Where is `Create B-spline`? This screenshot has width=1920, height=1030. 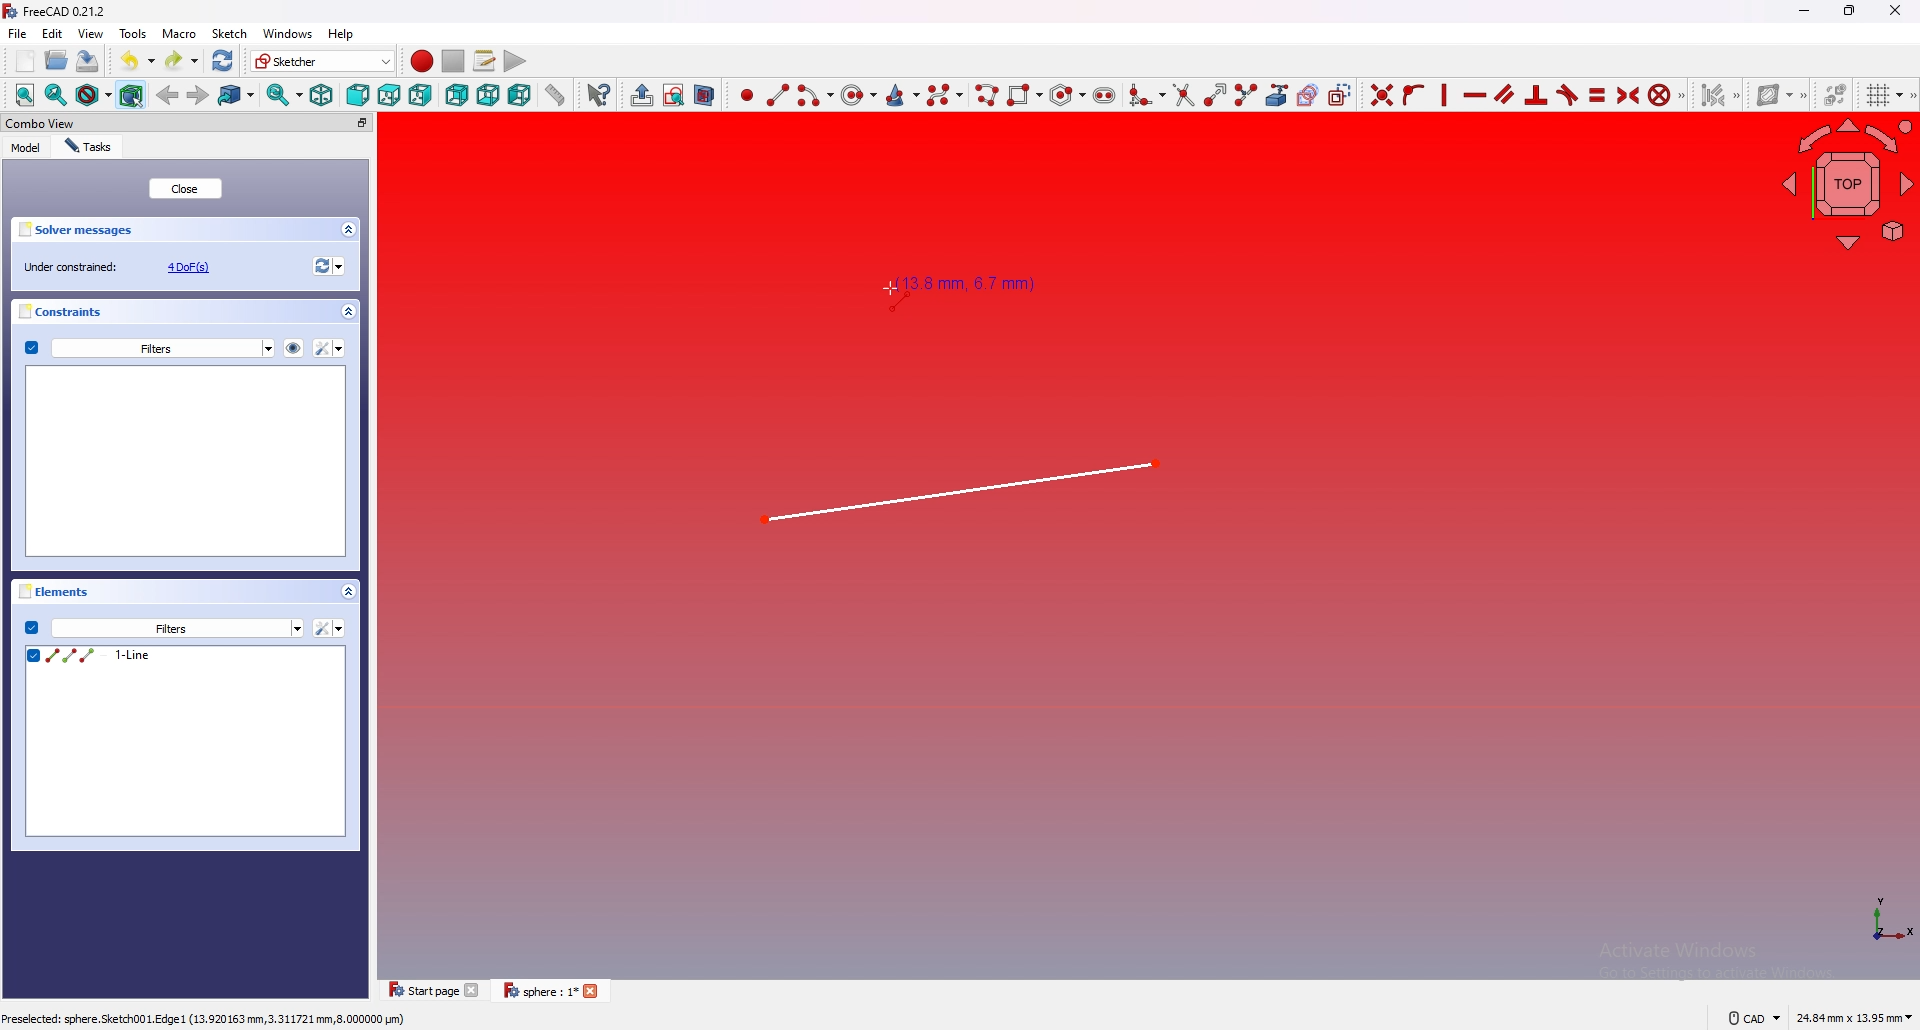
Create B-spline is located at coordinates (946, 94).